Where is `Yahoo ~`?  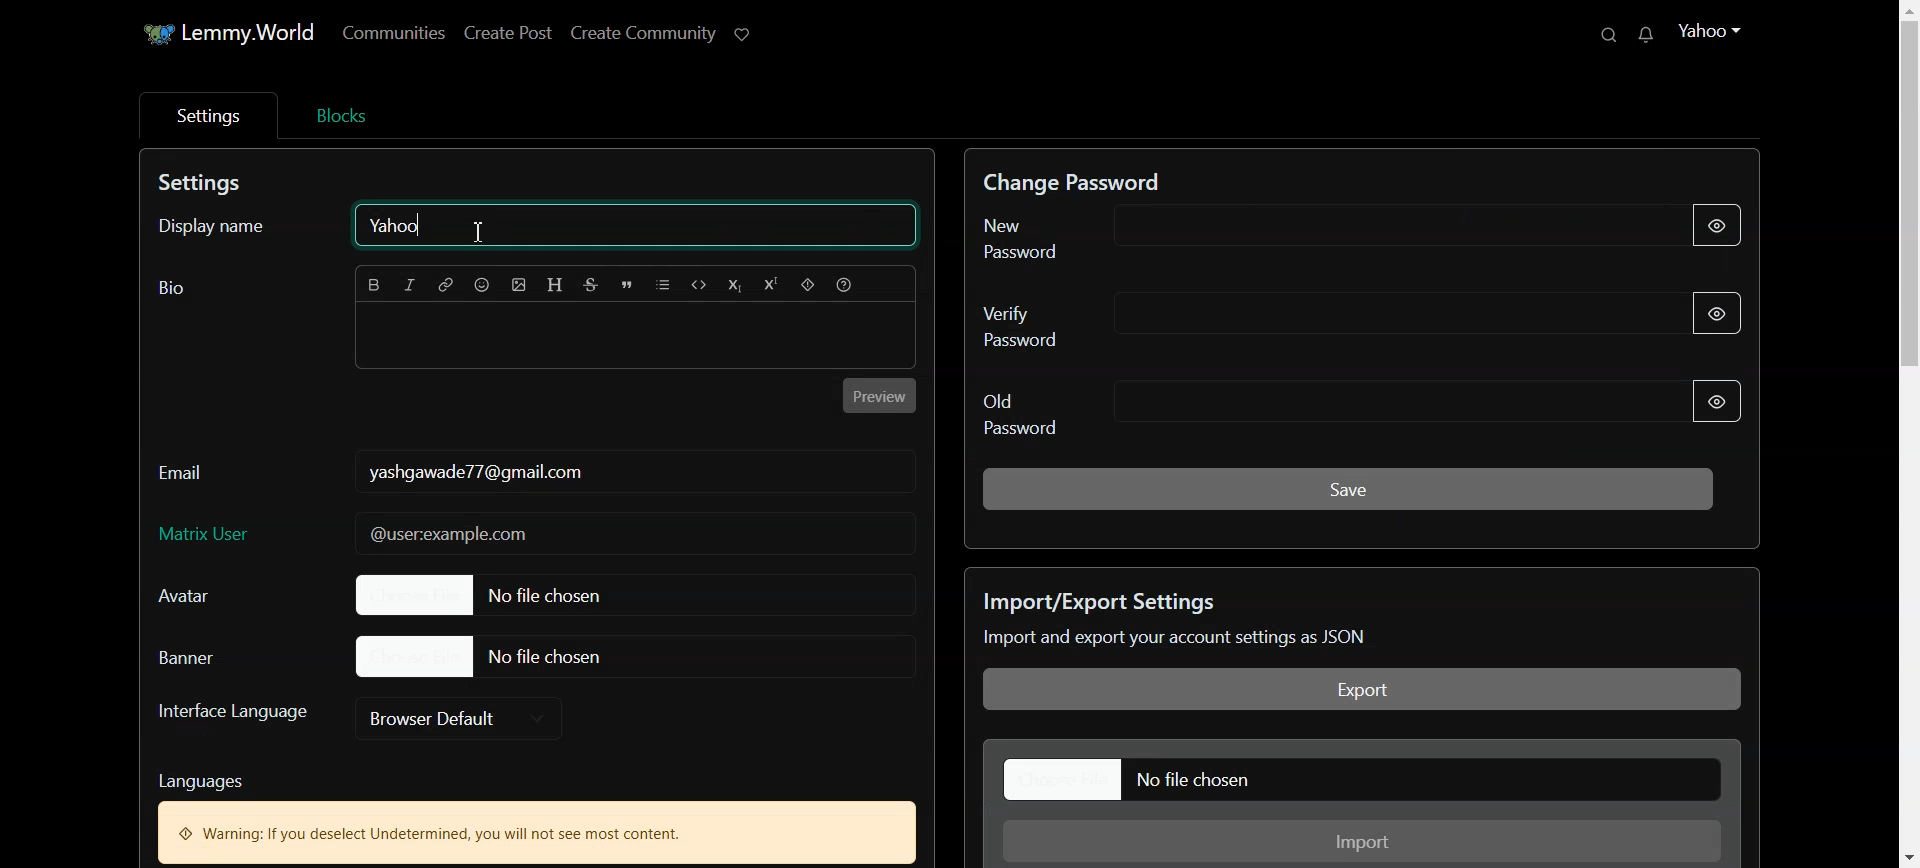
Yahoo ~ is located at coordinates (1725, 29).